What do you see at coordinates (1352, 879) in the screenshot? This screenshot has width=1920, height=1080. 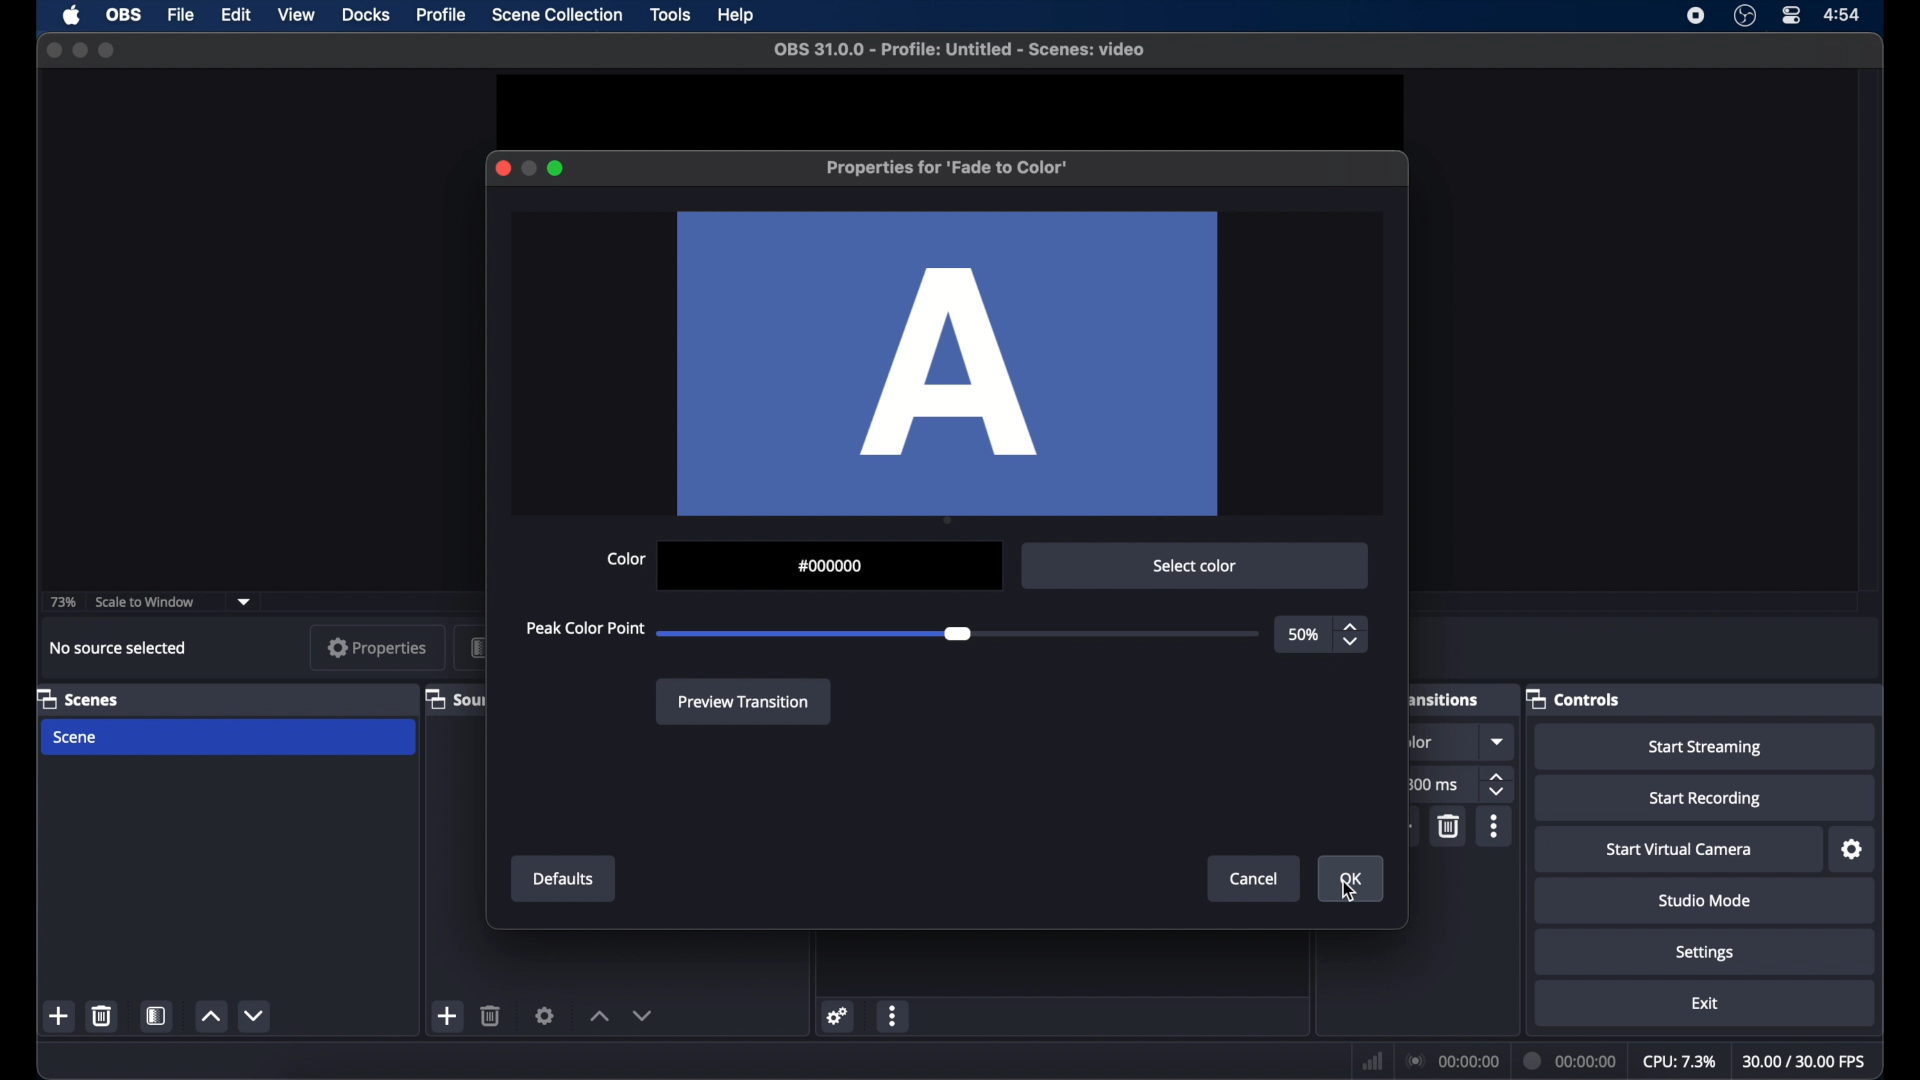 I see `ok` at bounding box center [1352, 879].